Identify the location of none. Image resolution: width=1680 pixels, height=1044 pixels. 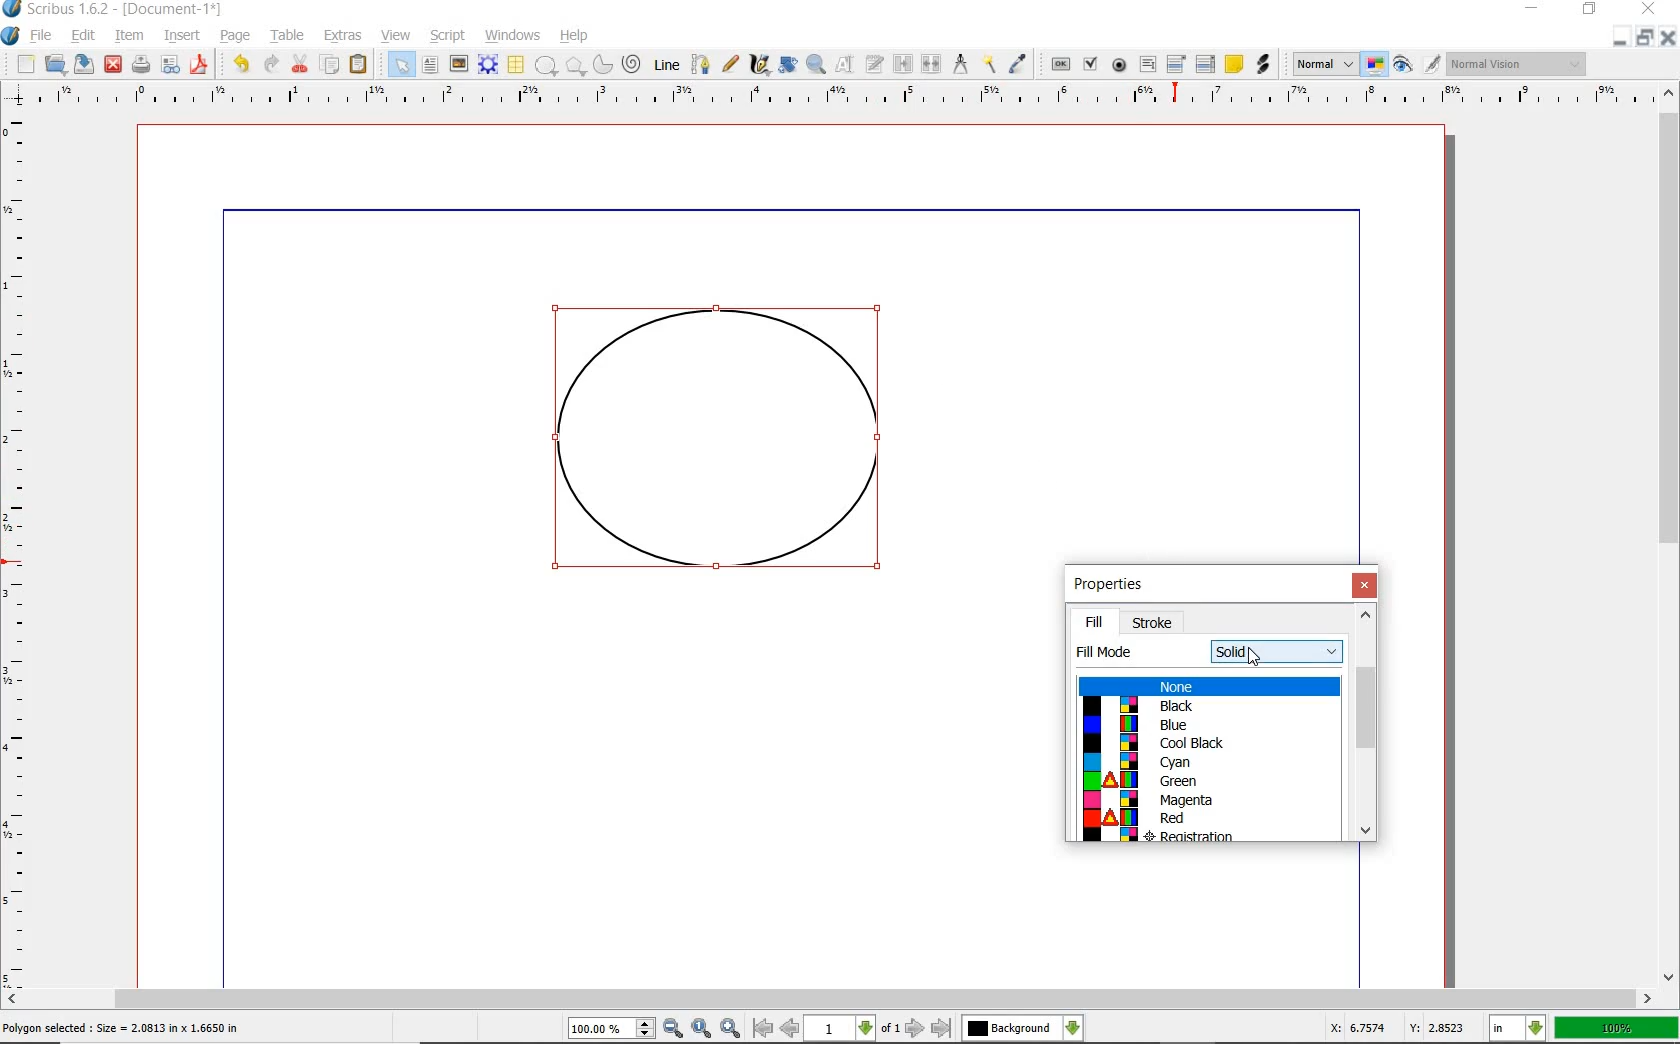
(1207, 685).